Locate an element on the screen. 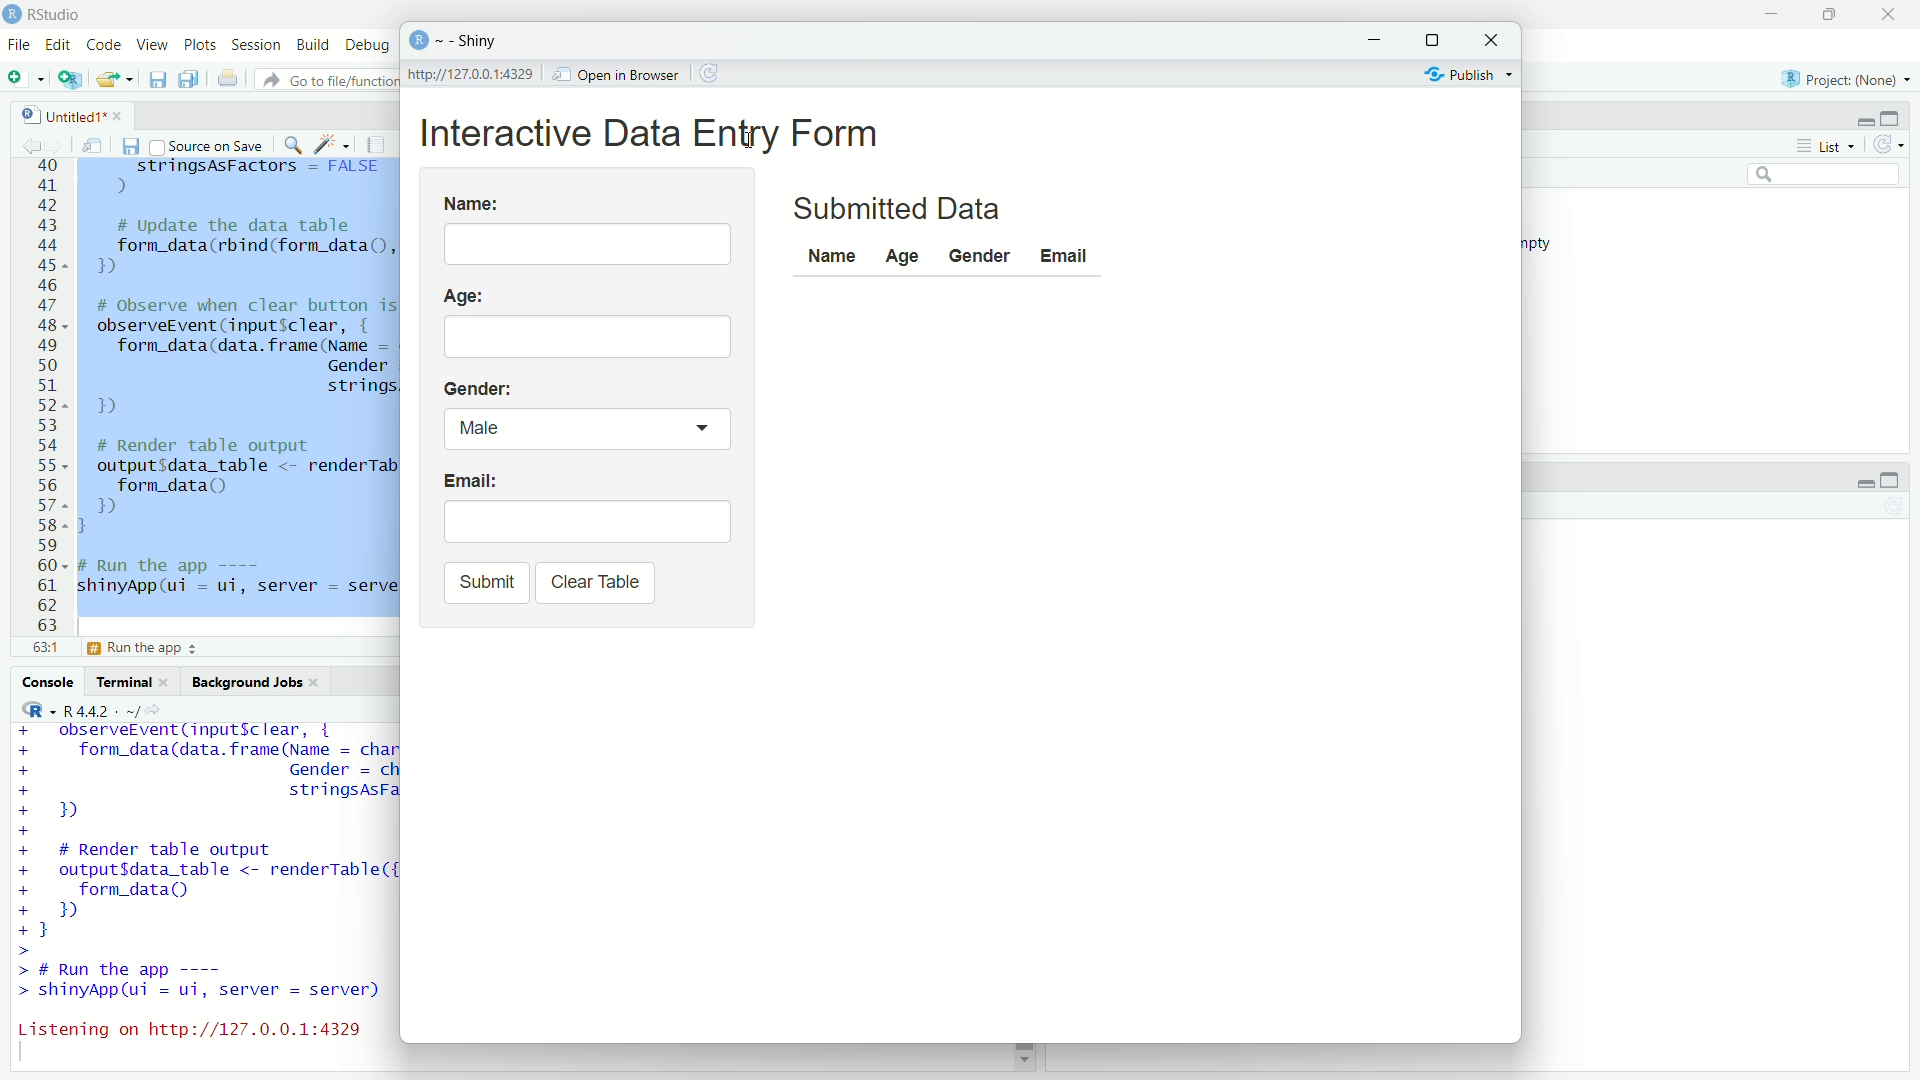 The height and width of the screenshot is (1080, 1920). code to render table output is located at coordinates (200, 899).